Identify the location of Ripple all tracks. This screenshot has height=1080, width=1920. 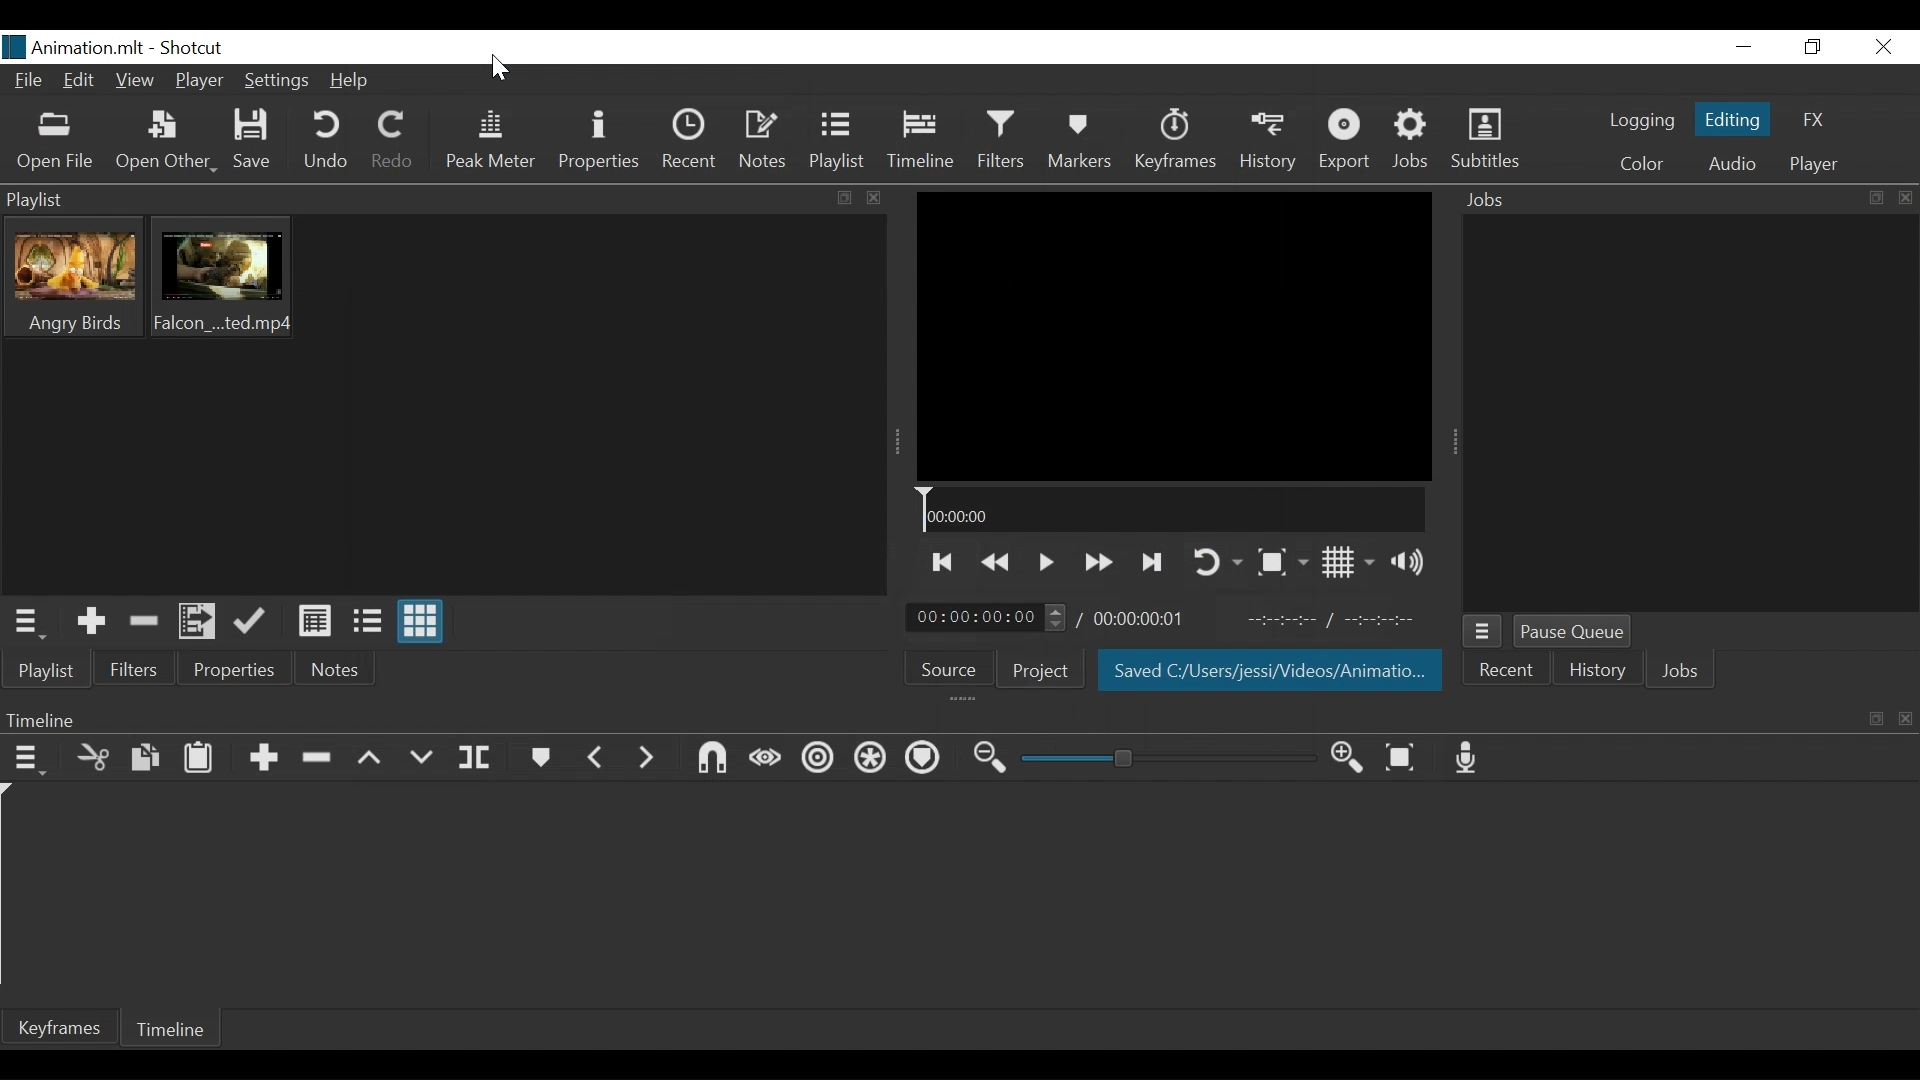
(872, 758).